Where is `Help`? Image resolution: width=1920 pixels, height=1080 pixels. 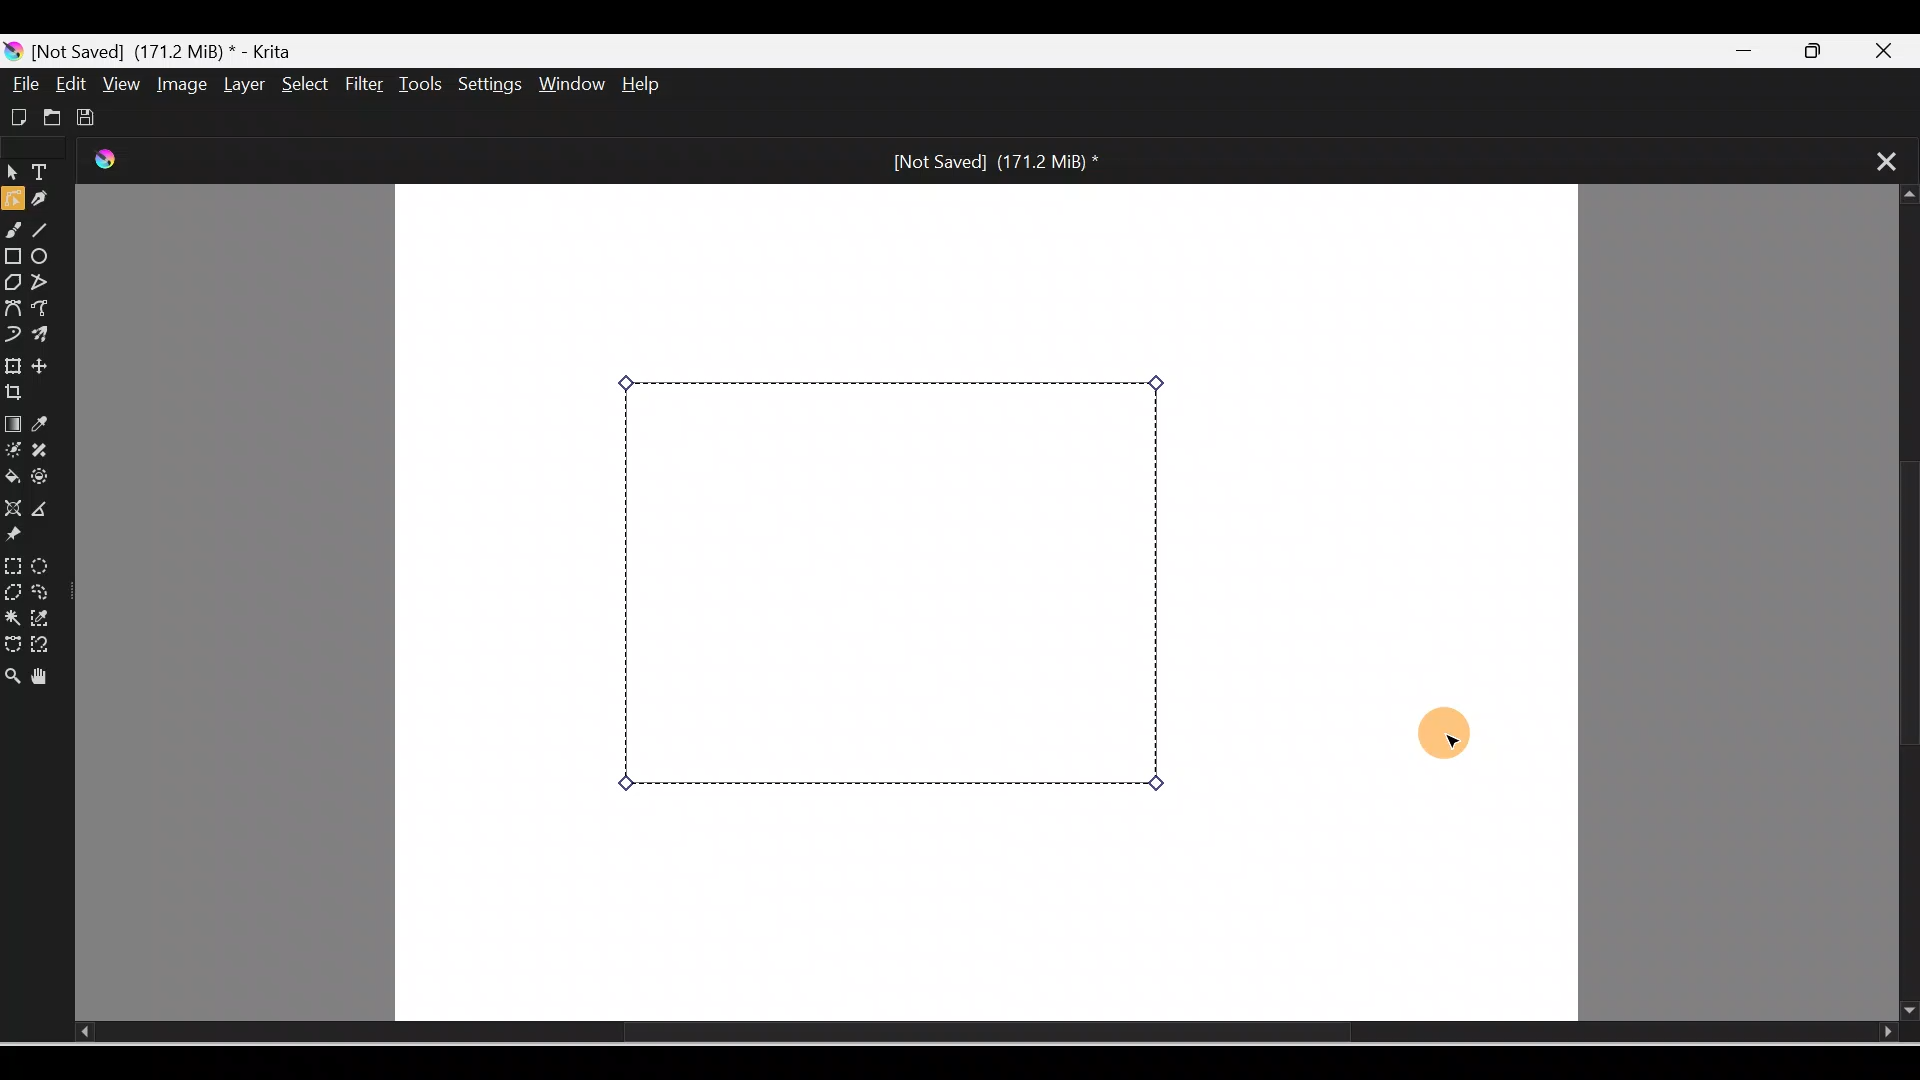
Help is located at coordinates (658, 86).